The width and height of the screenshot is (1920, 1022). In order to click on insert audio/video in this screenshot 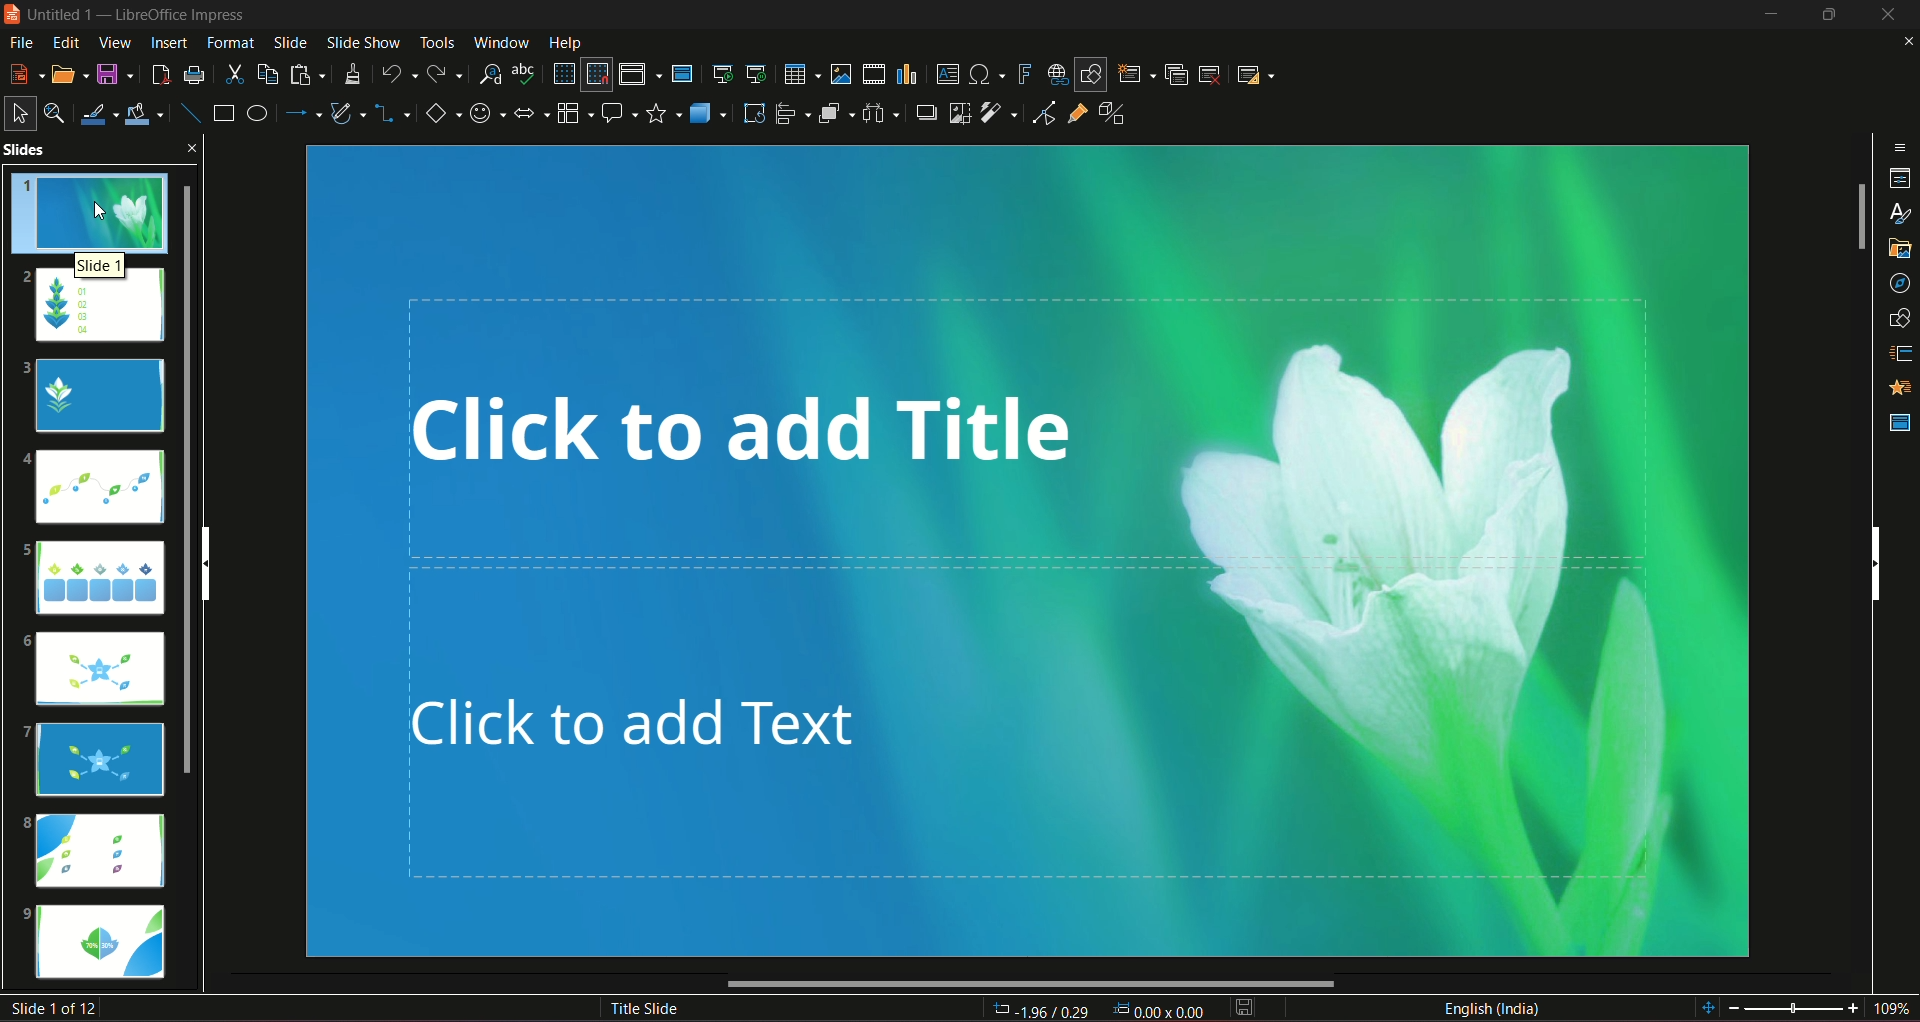, I will do `click(875, 75)`.